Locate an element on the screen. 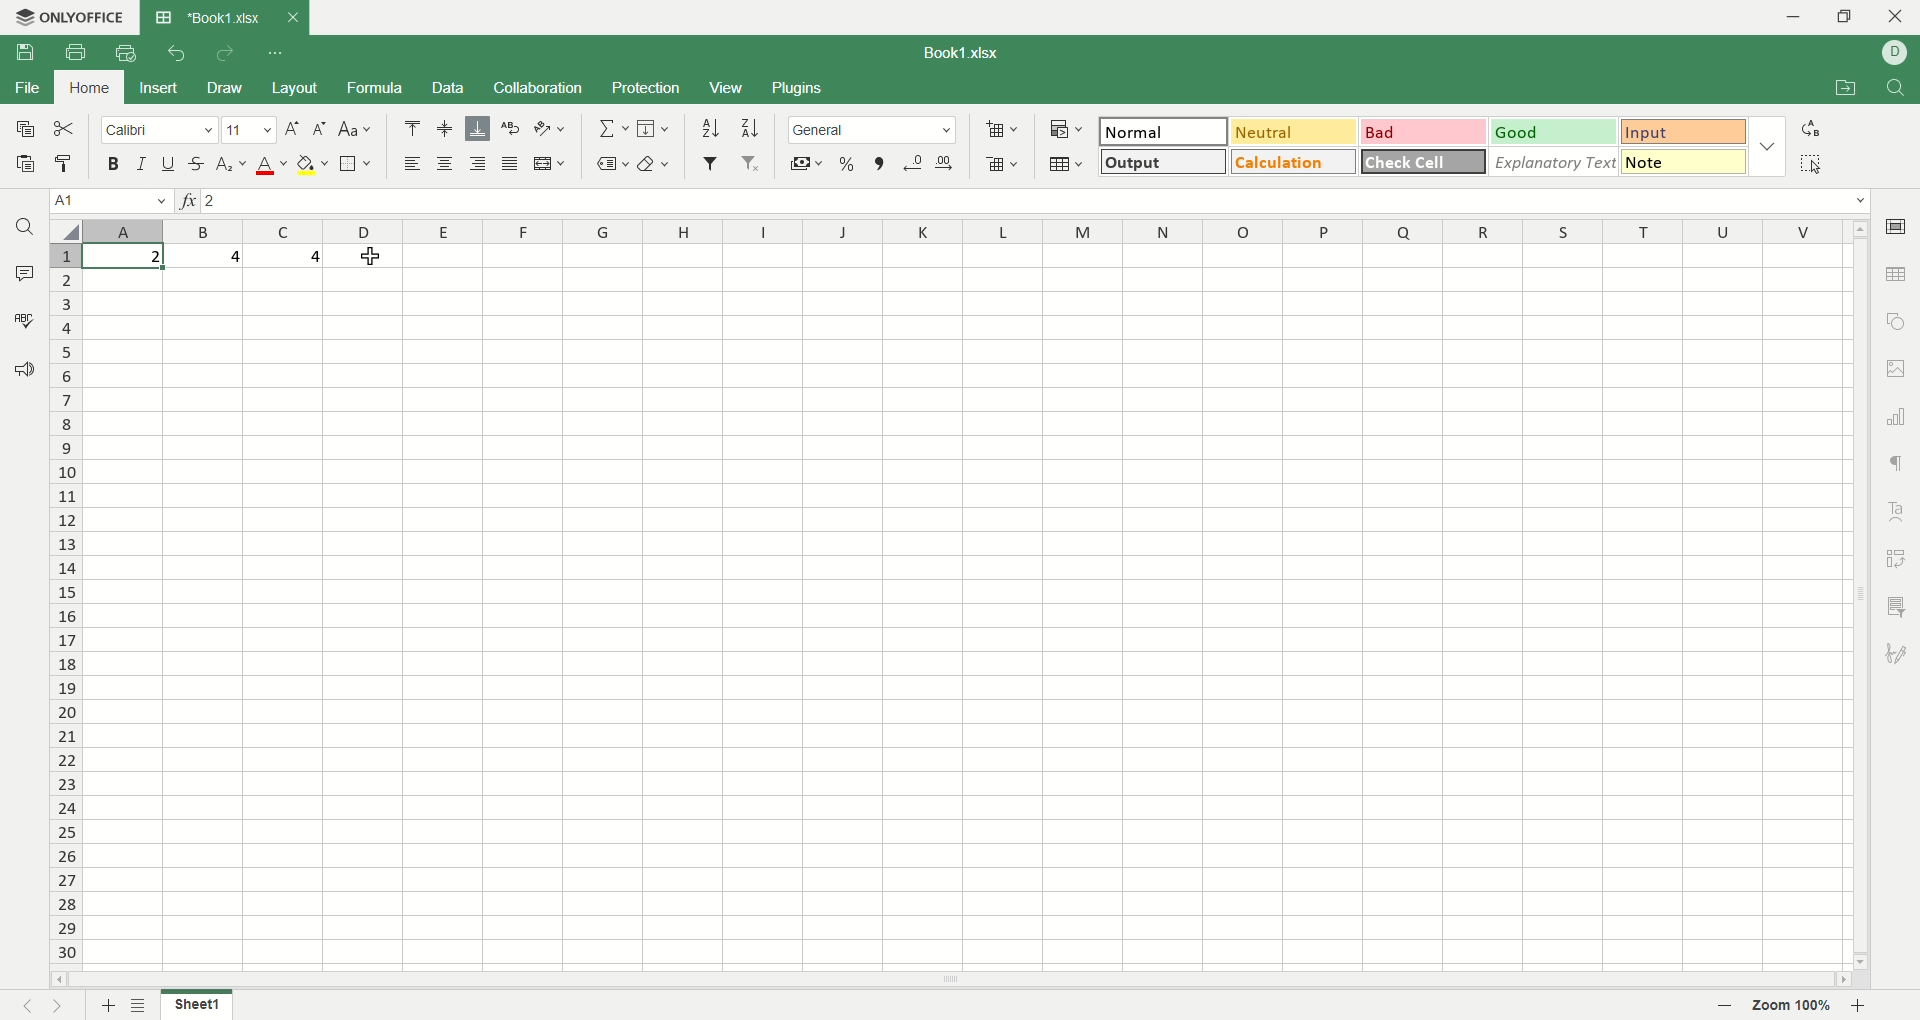  quick access toolbar is located at coordinates (278, 53).